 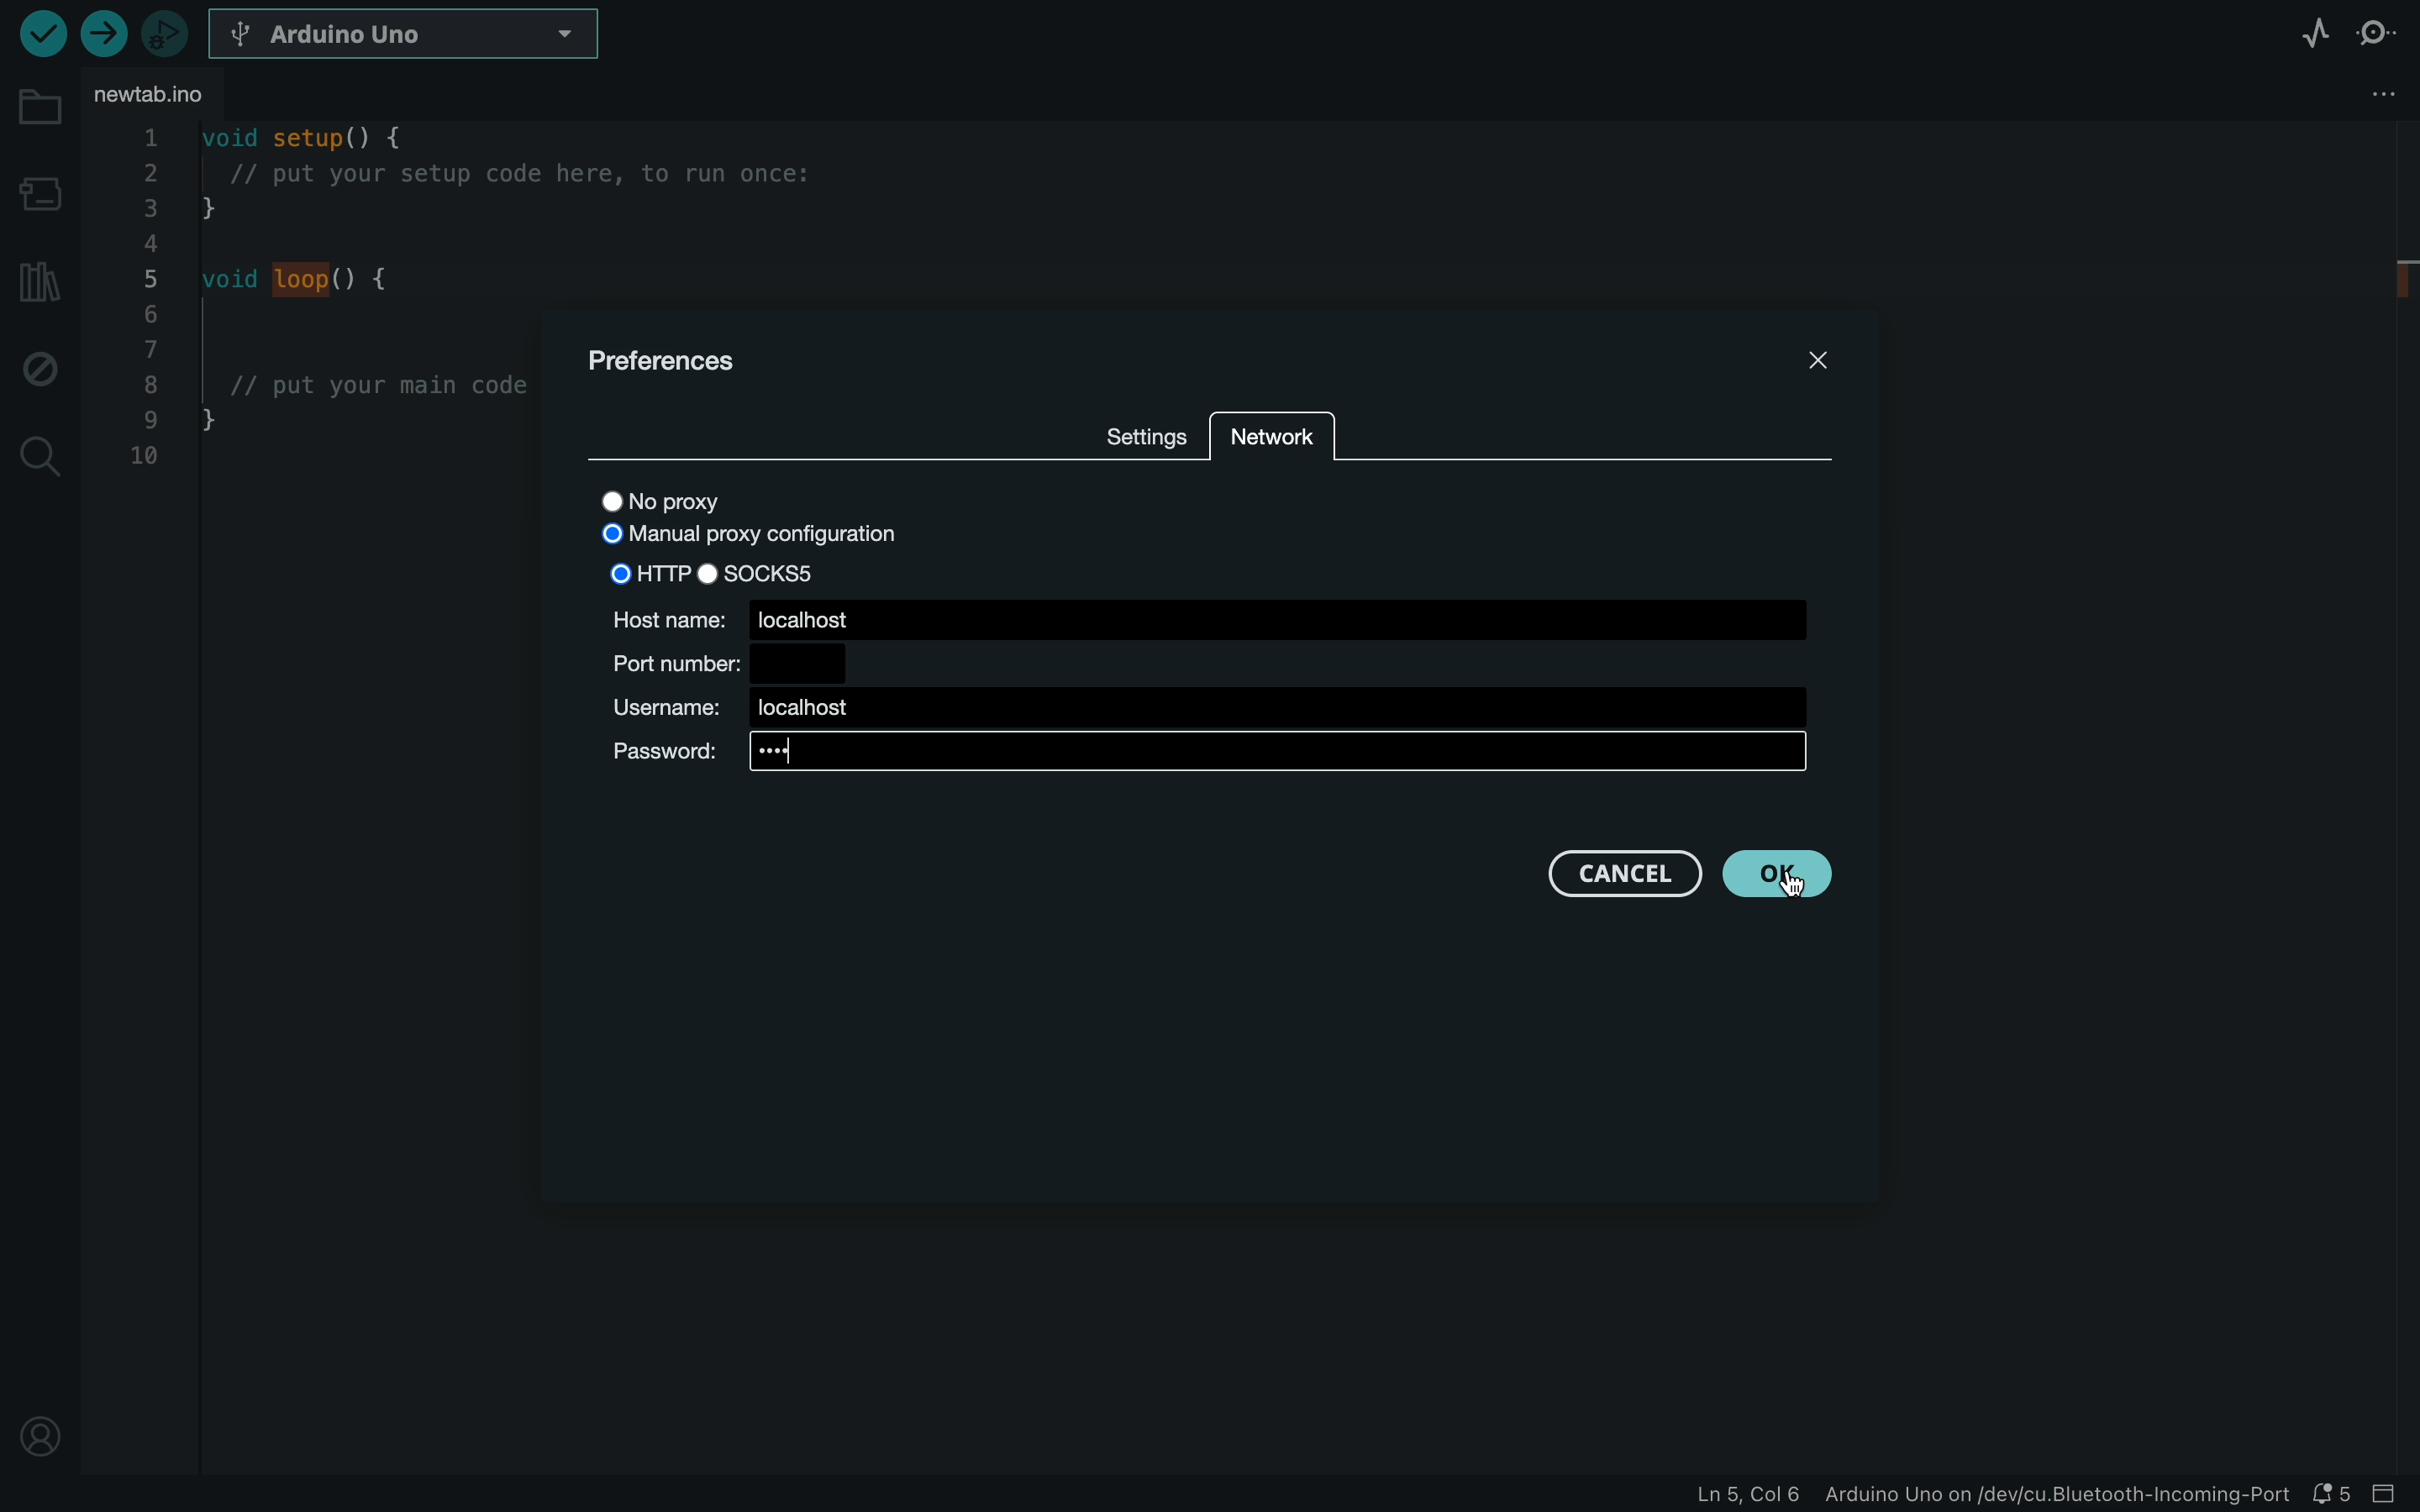 What do you see at coordinates (2312, 31) in the screenshot?
I see `serial plotter` at bounding box center [2312, 31].